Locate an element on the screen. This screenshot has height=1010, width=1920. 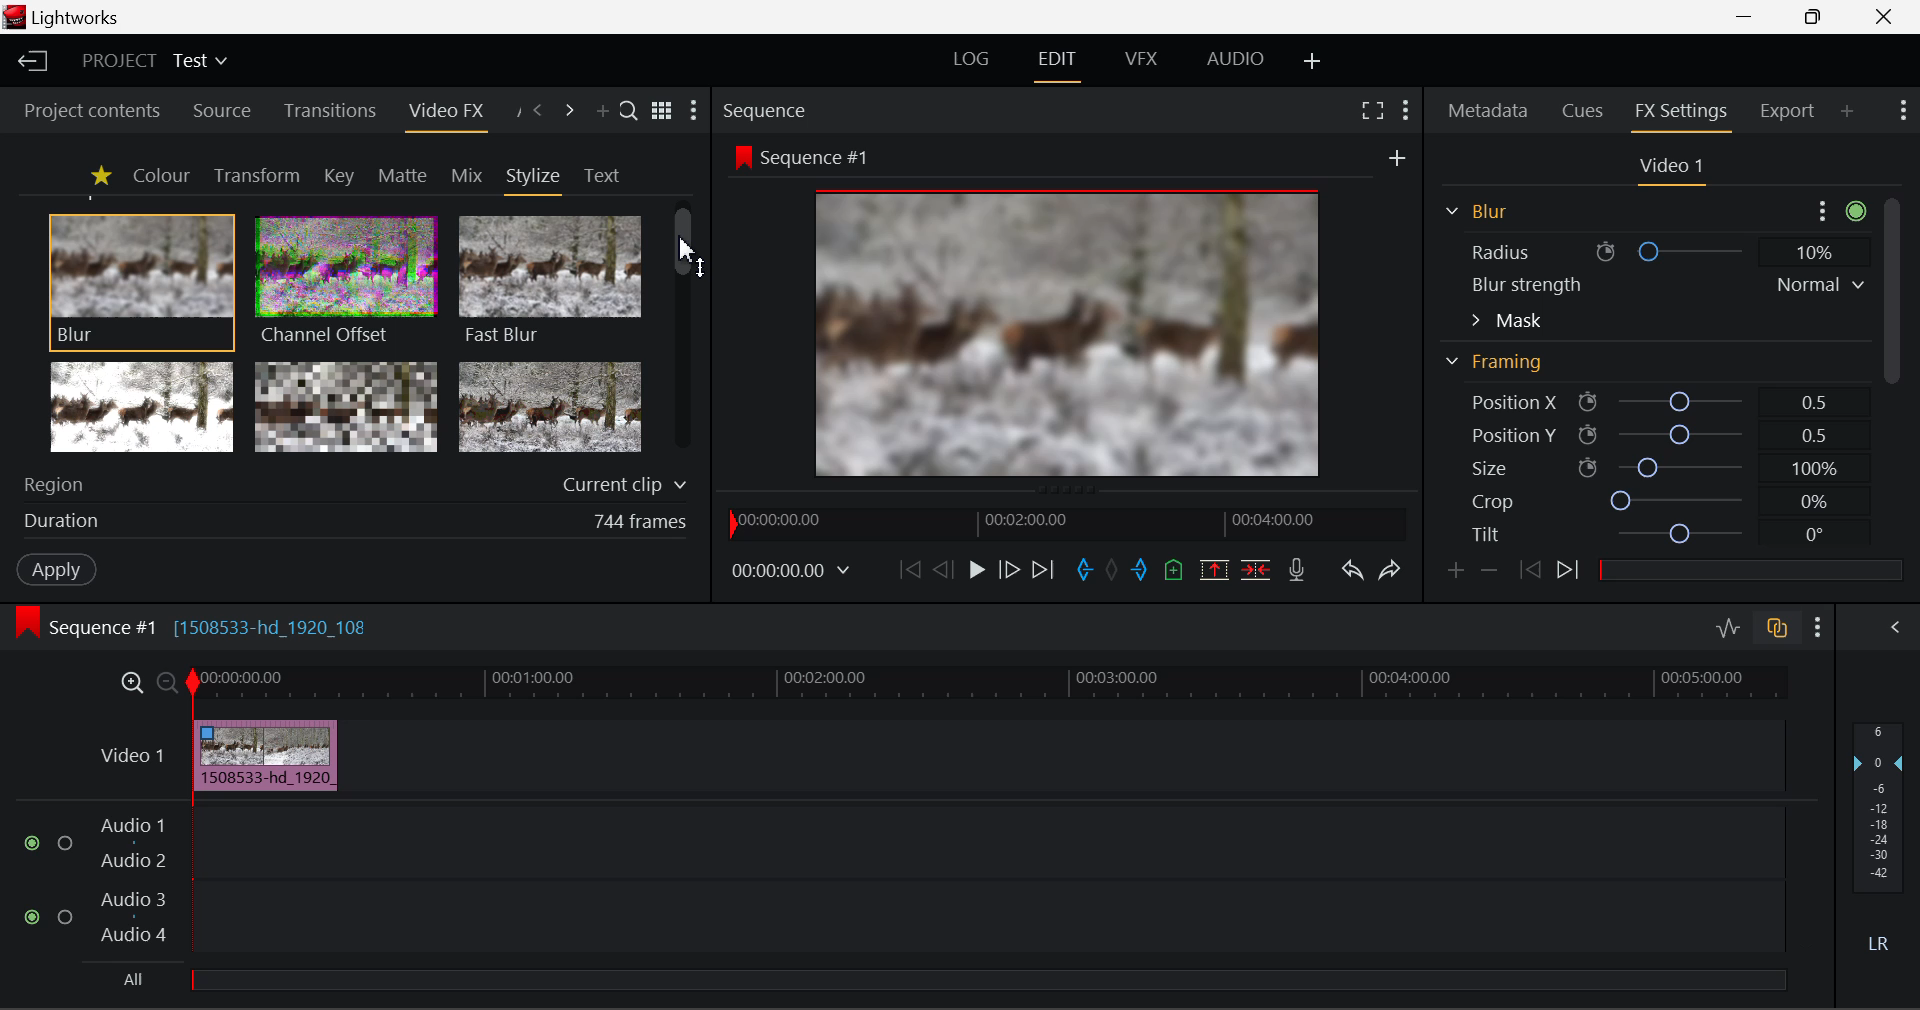
Project Timeline is located at coordinates (989, 684).